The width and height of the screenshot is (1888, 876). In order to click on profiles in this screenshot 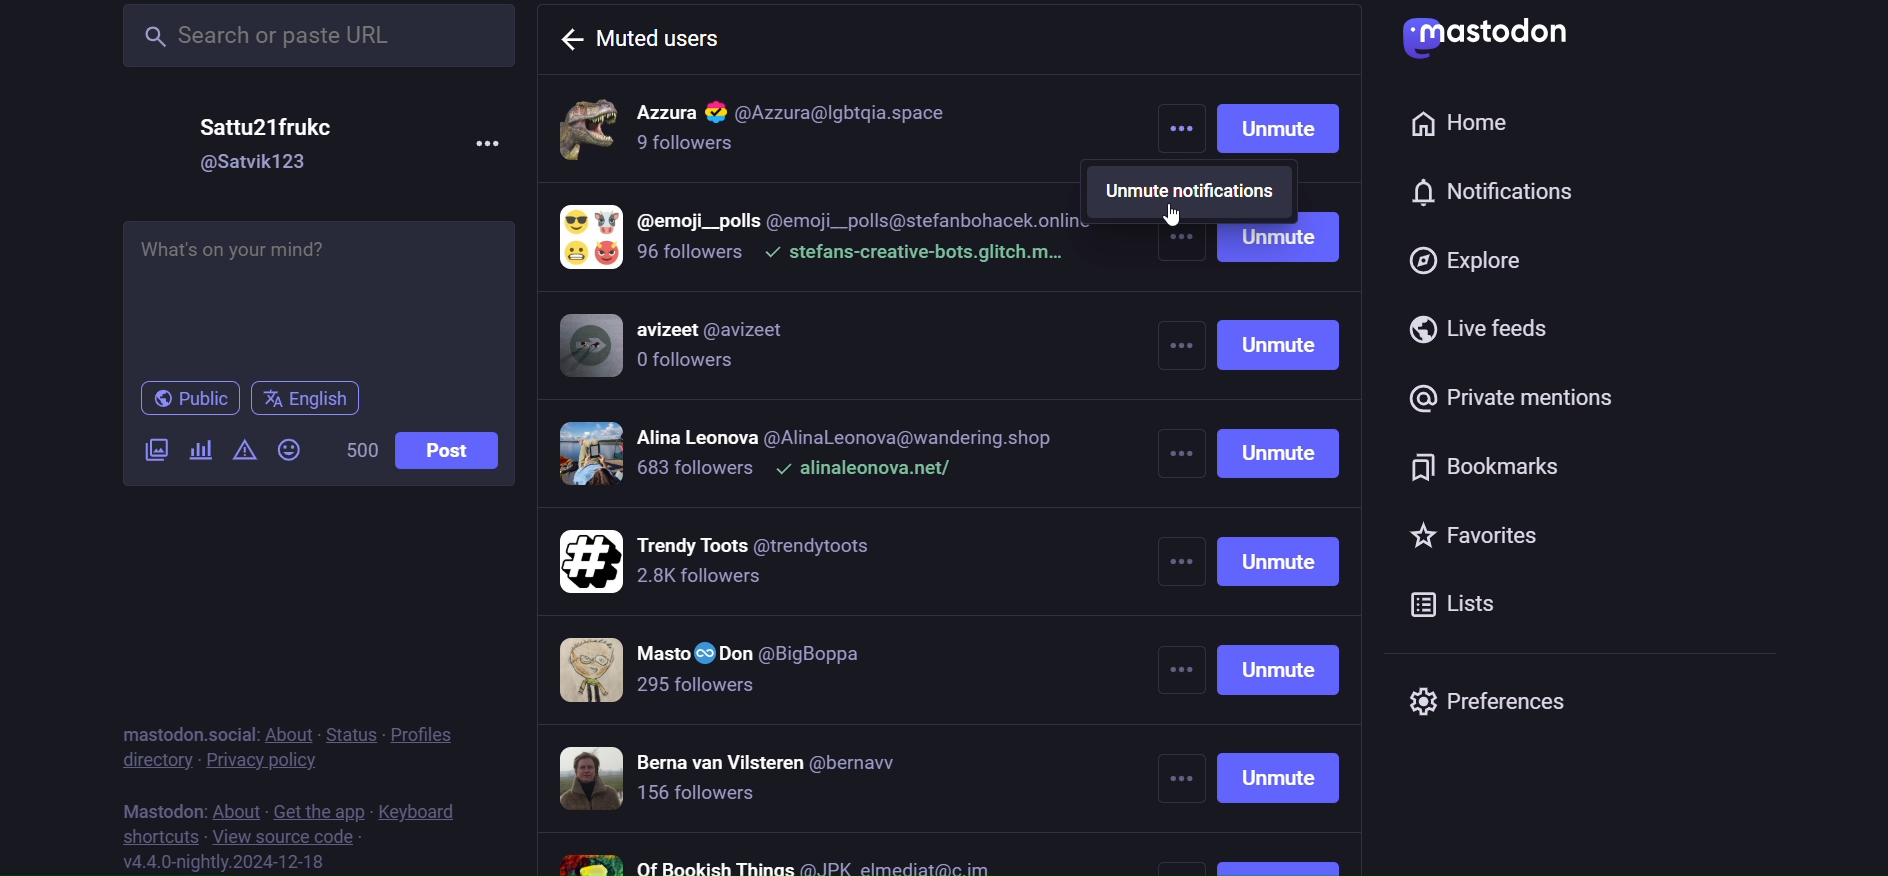, I will do `click(422, 735)`.